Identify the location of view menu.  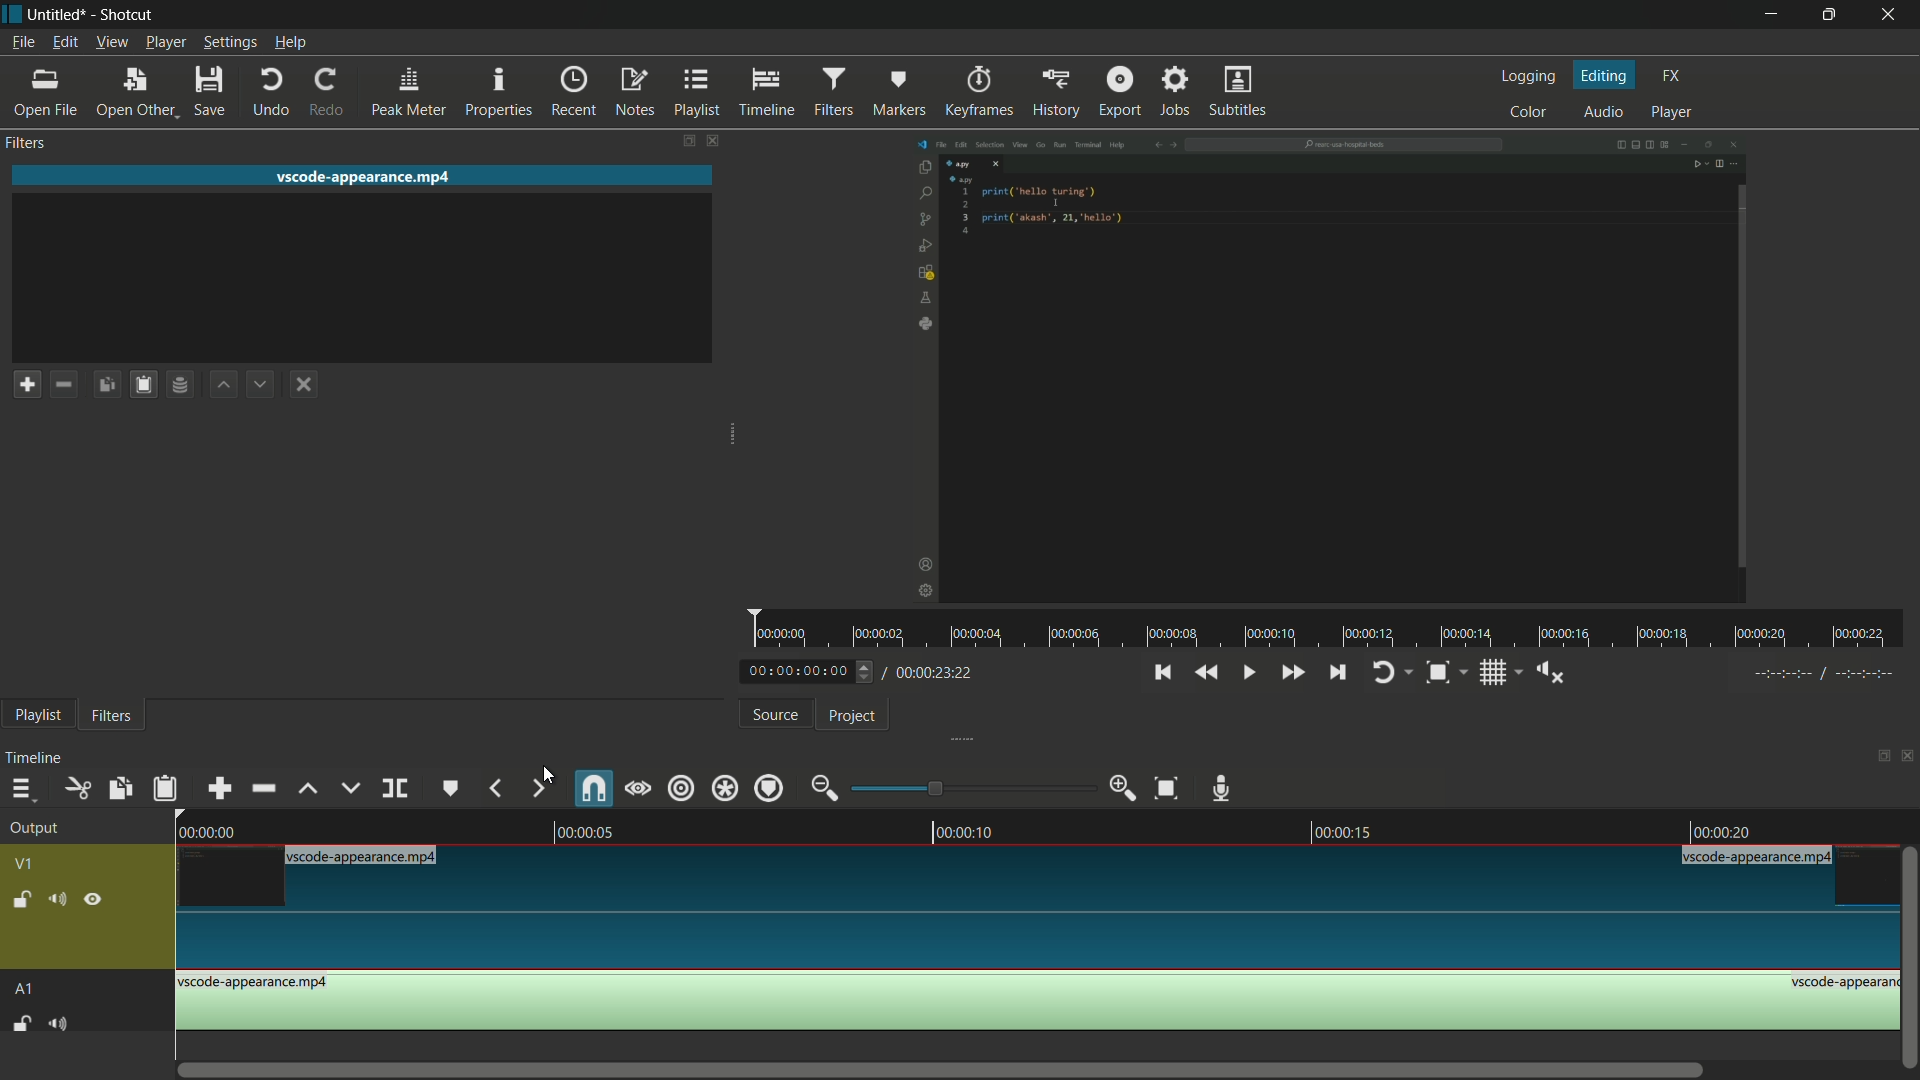
(110, 43).